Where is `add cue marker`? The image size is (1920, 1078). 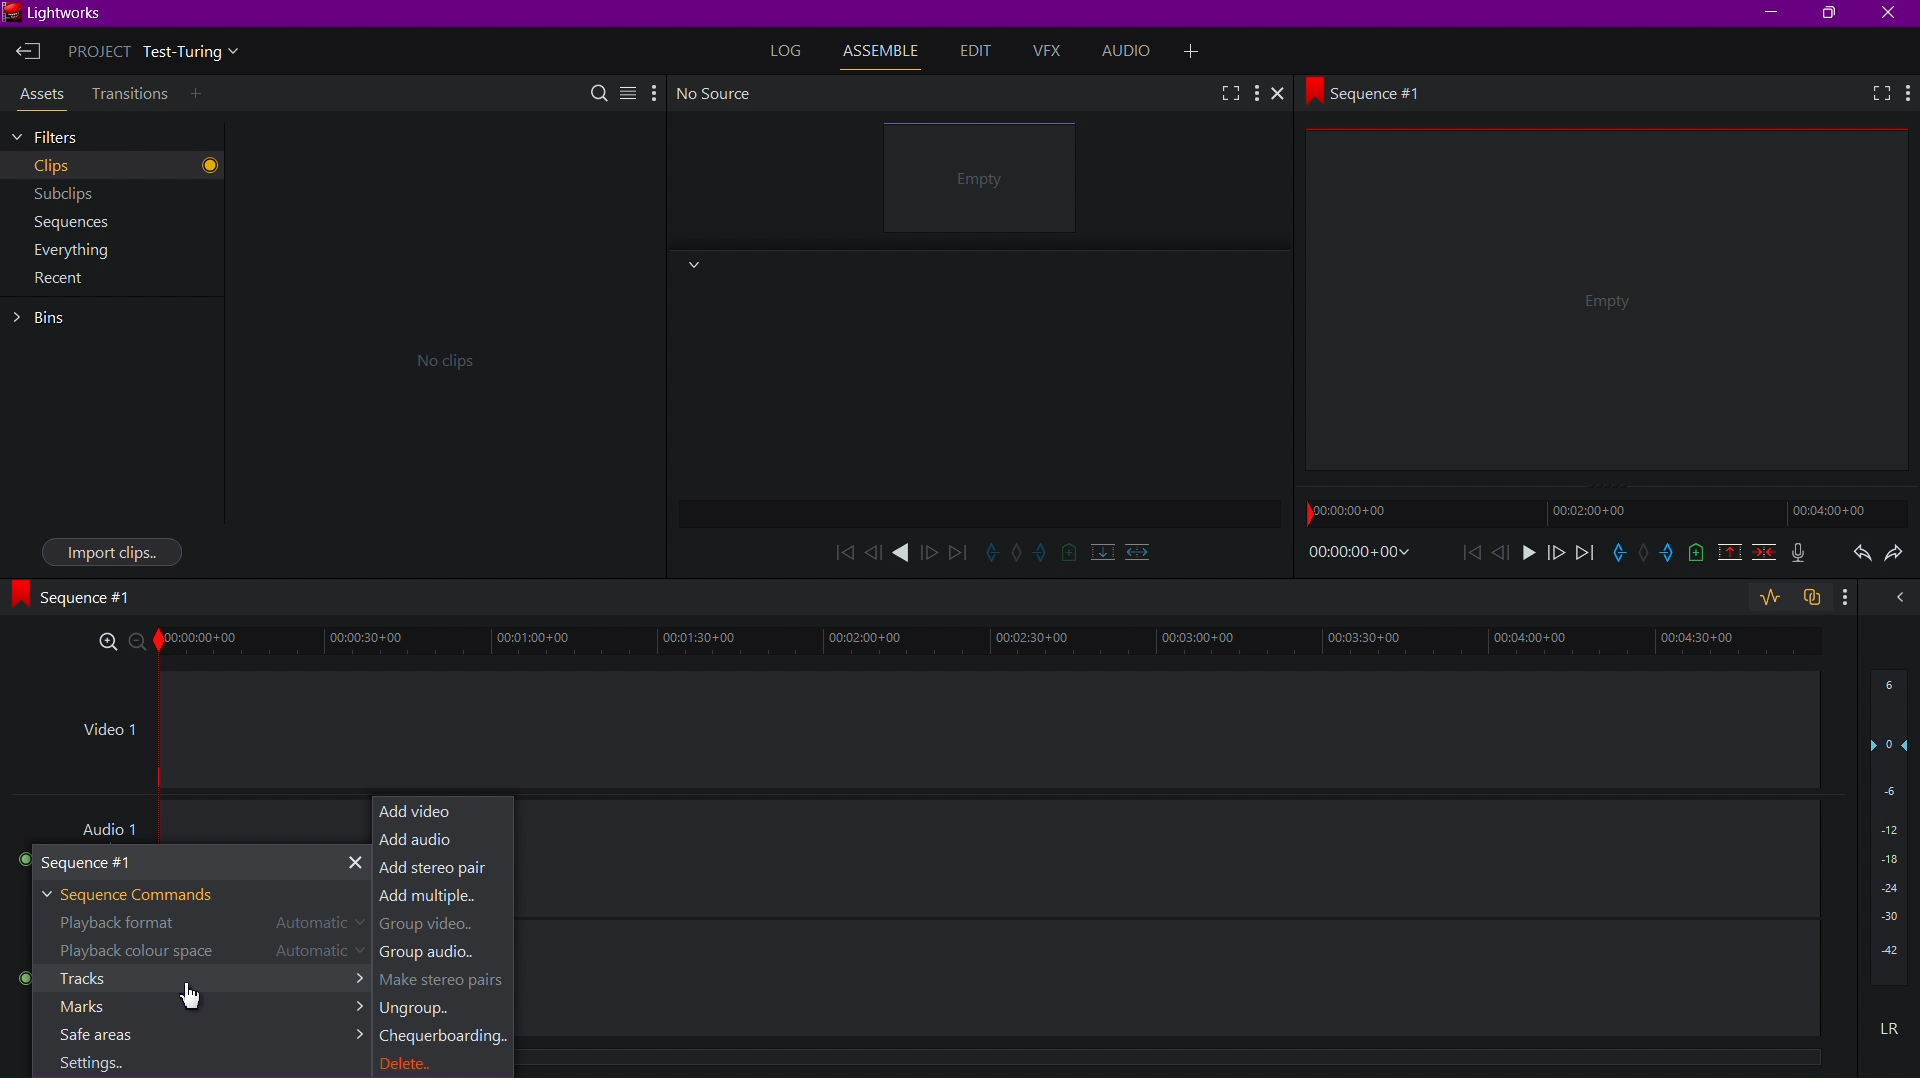
add cue marker is located at coordinates (1069, 552).